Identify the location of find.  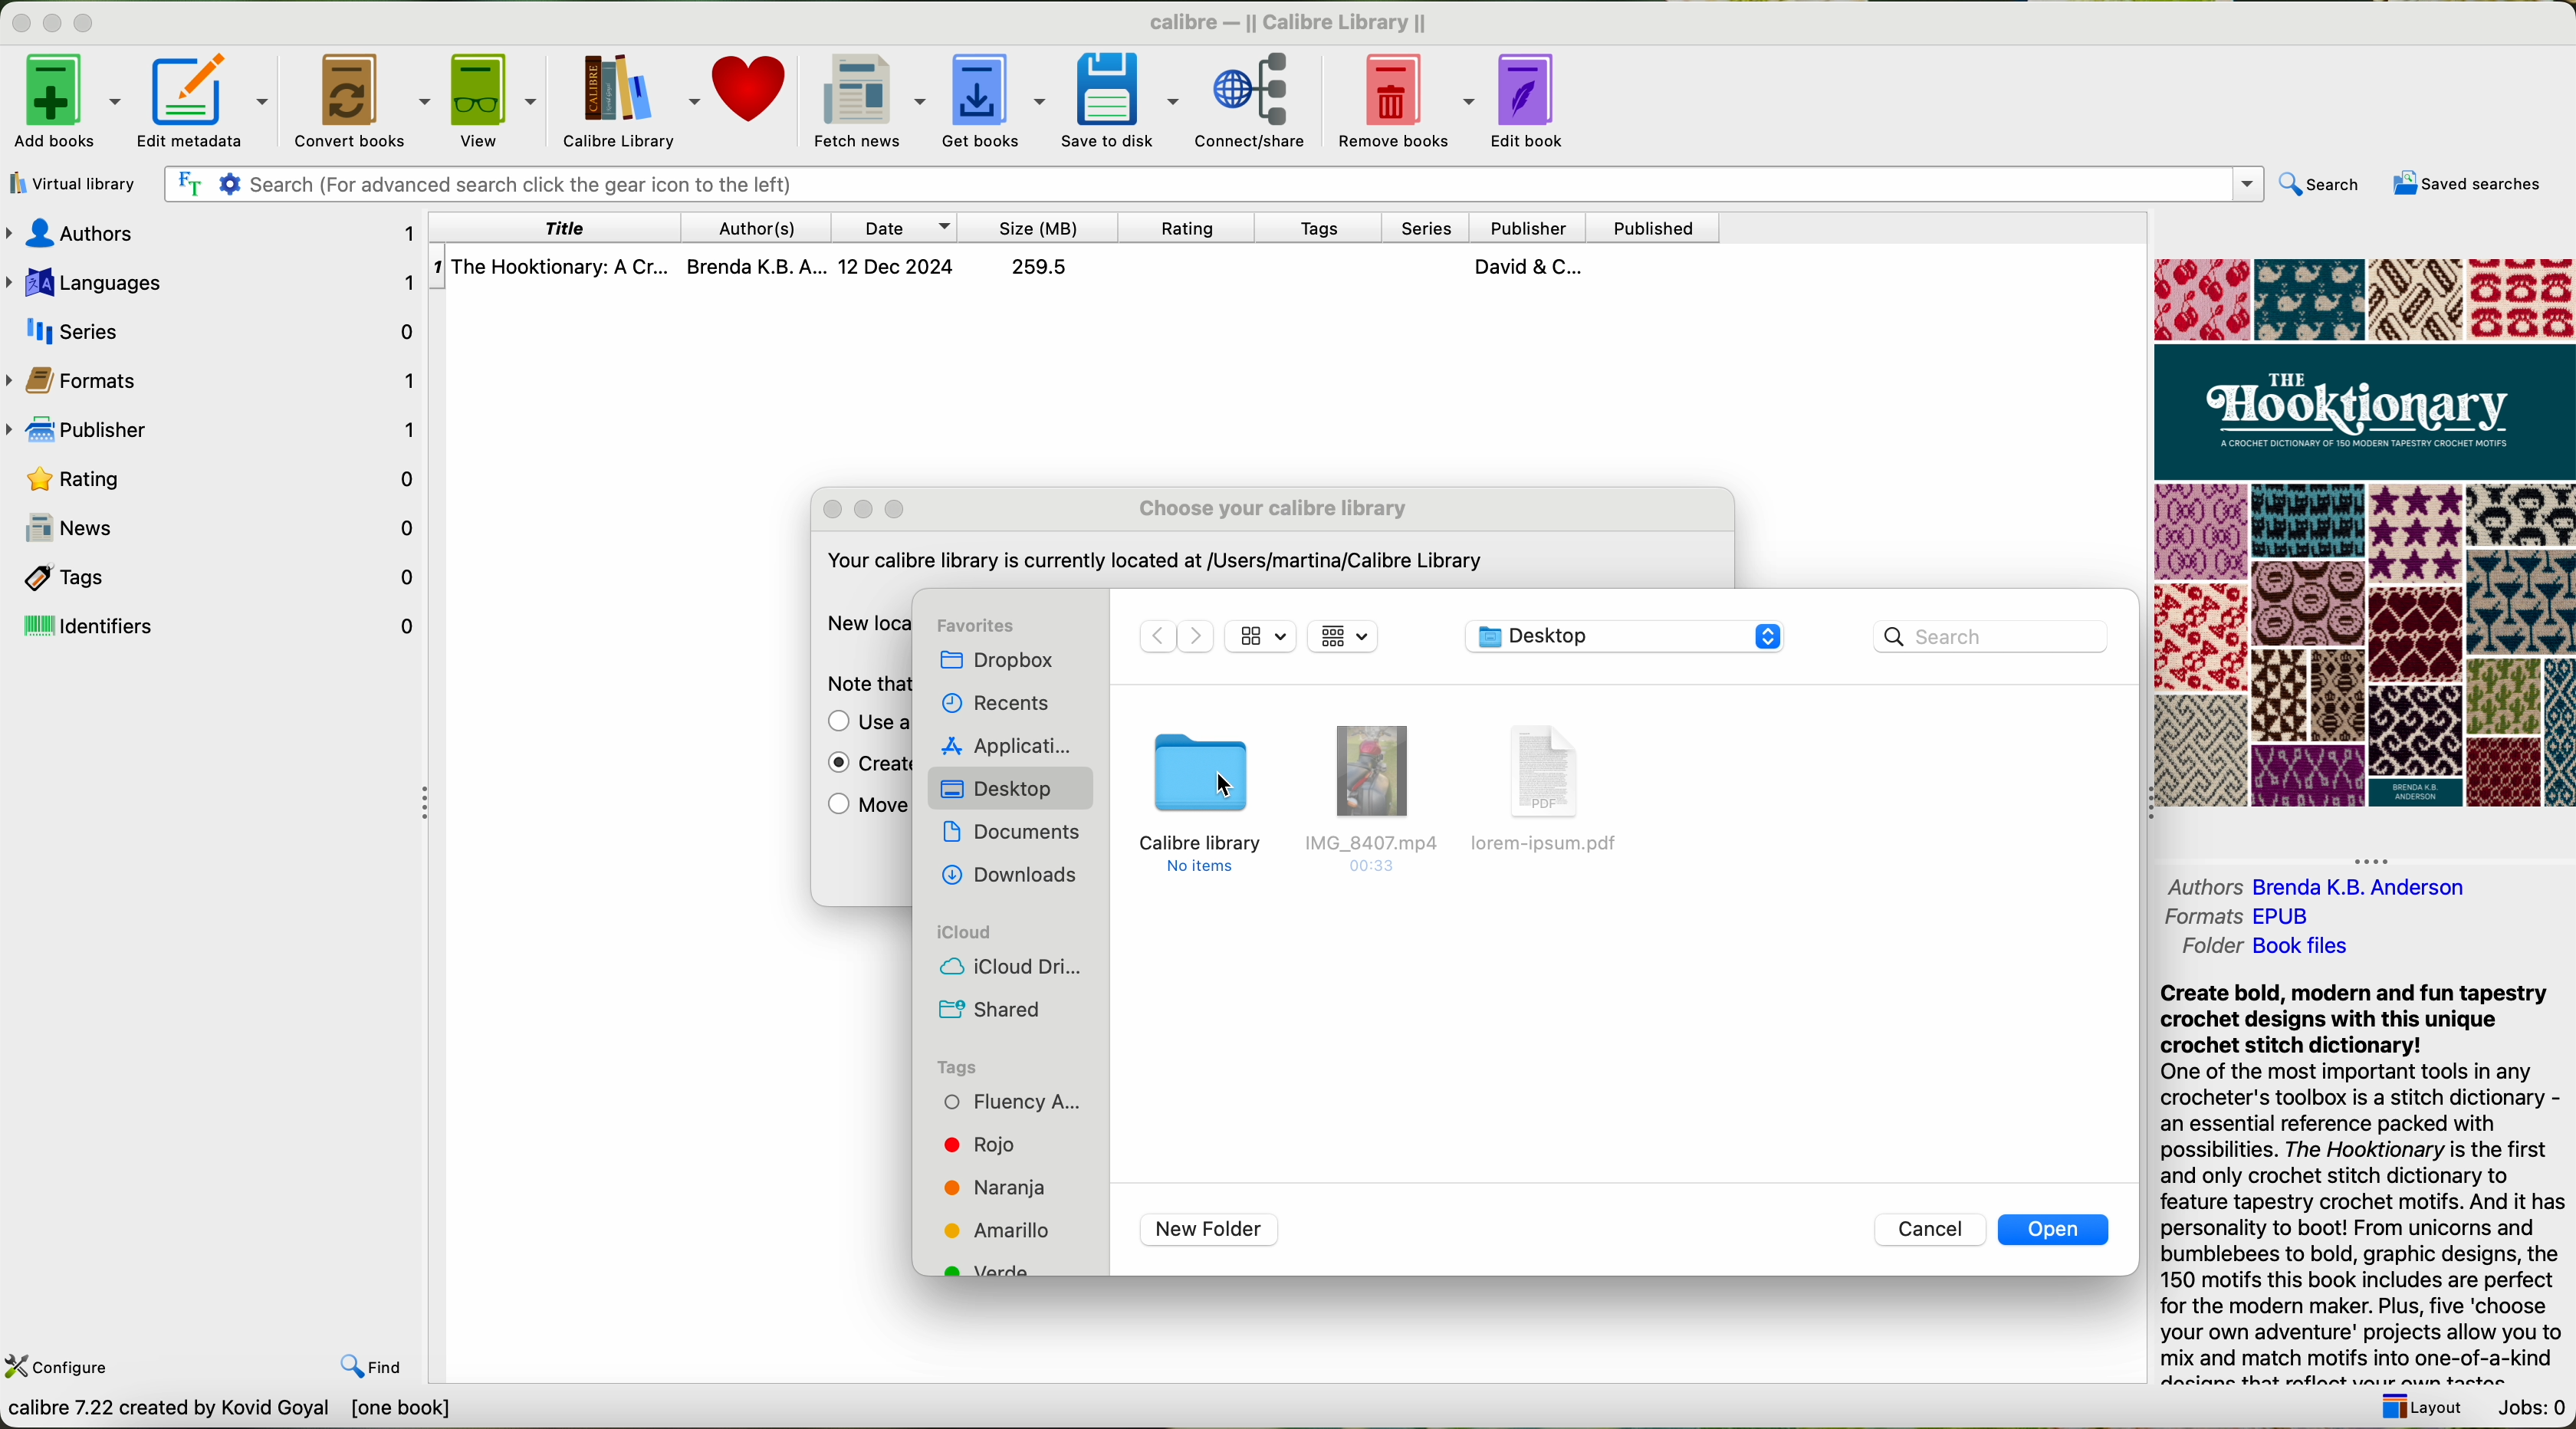
(370, 1366).